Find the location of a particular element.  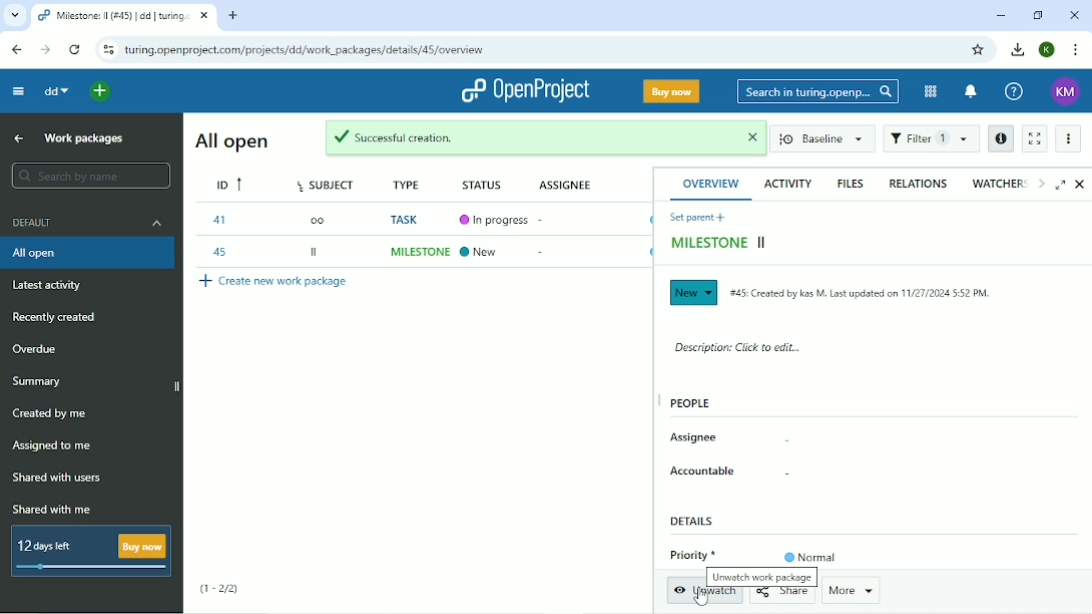

Milestone is located at coordinates (416, 252).